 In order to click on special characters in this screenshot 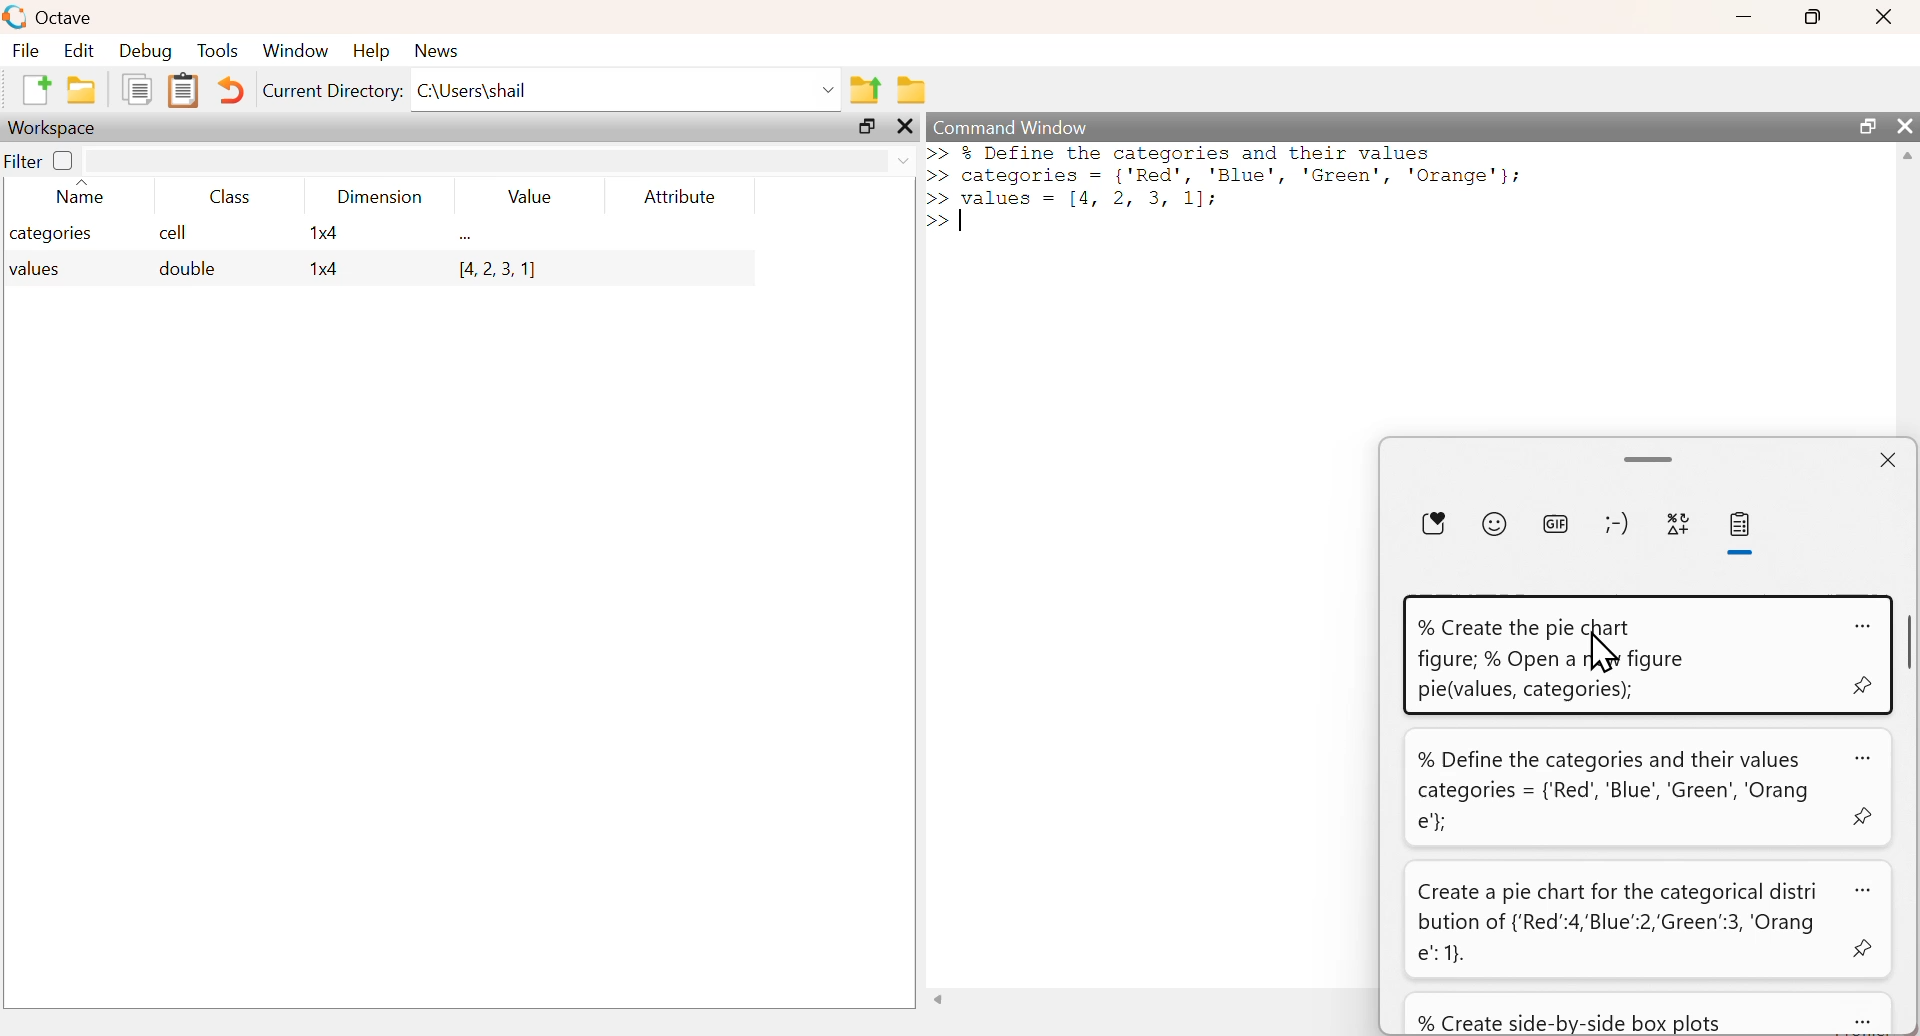, I will do `click(1678, 523)`.